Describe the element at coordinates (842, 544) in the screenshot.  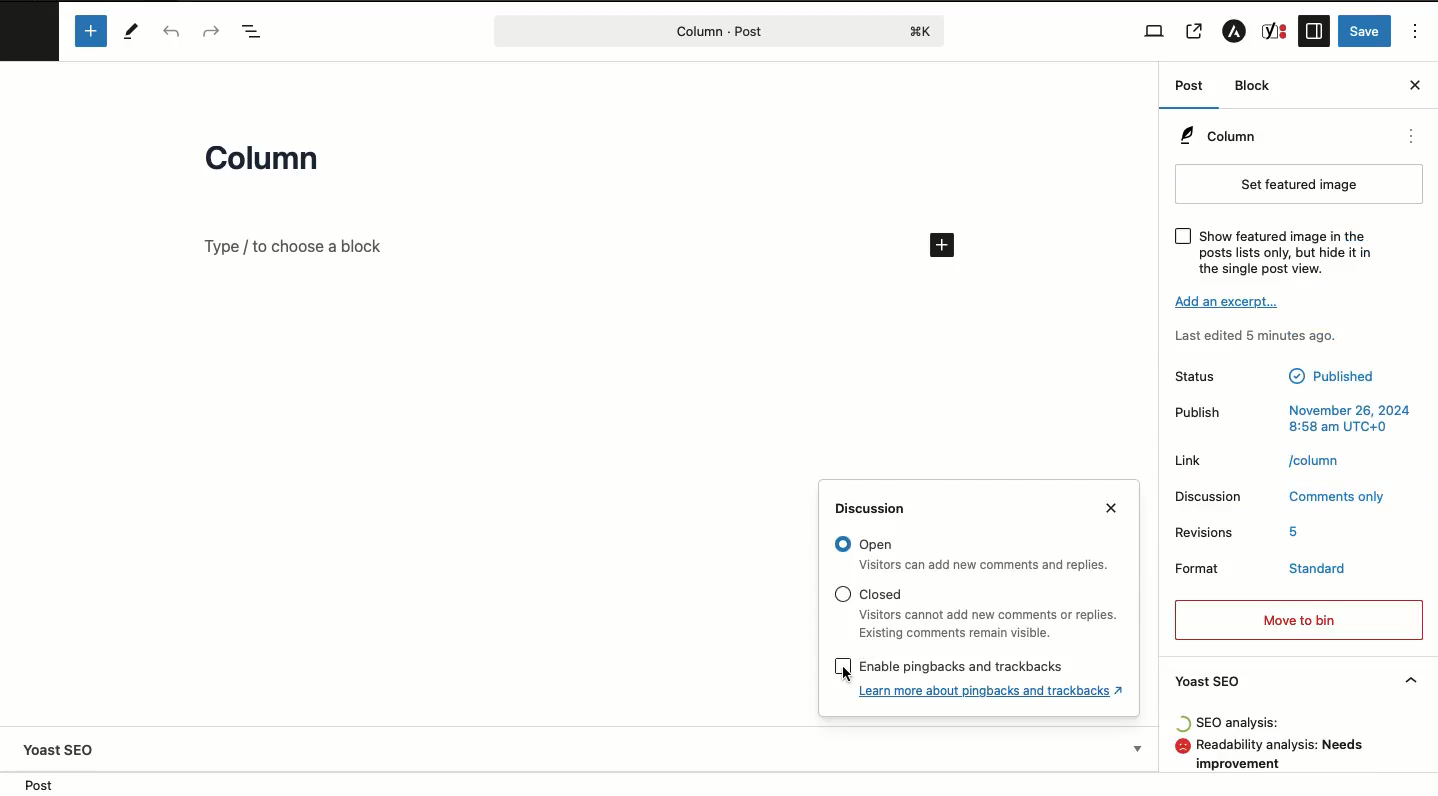
I see `Checkbox ` at that location.